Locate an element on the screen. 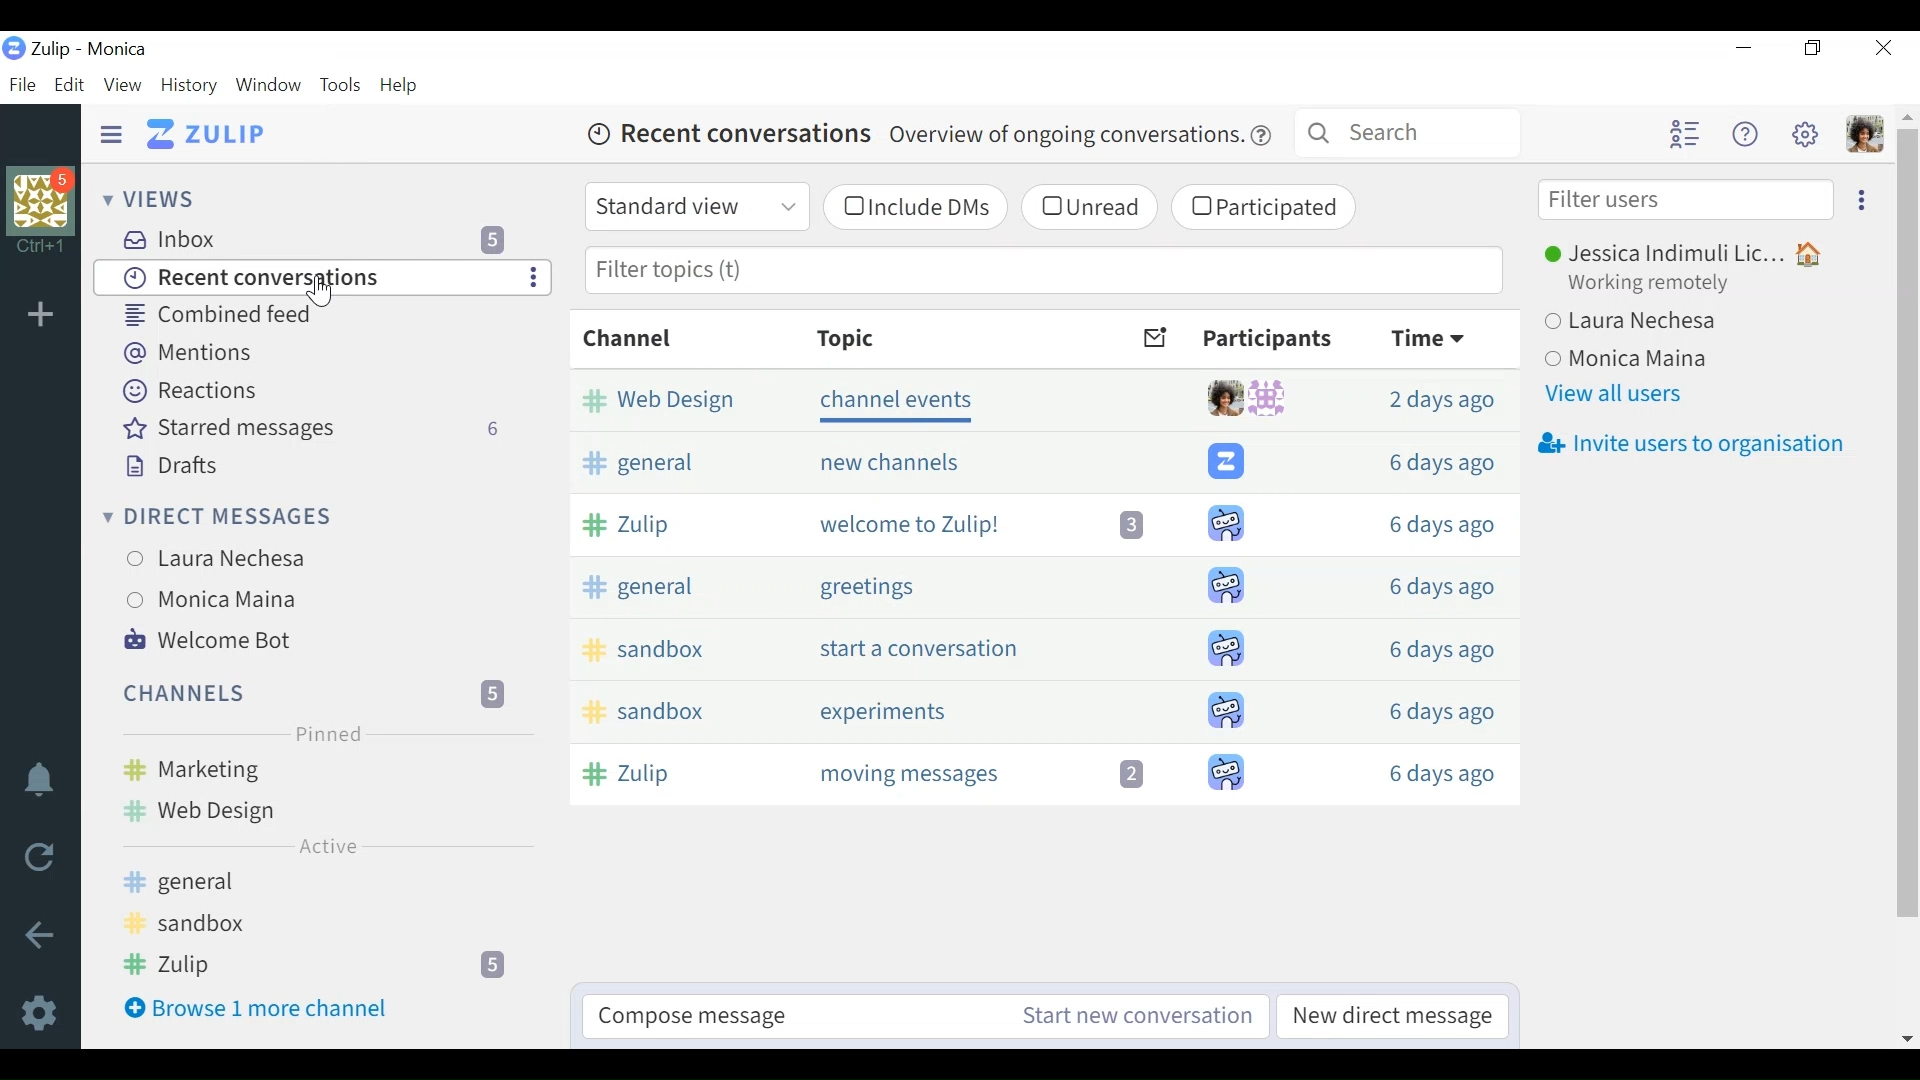 The image size is (1920, 1080). Recent conversations is located at coordinates (304, 278).